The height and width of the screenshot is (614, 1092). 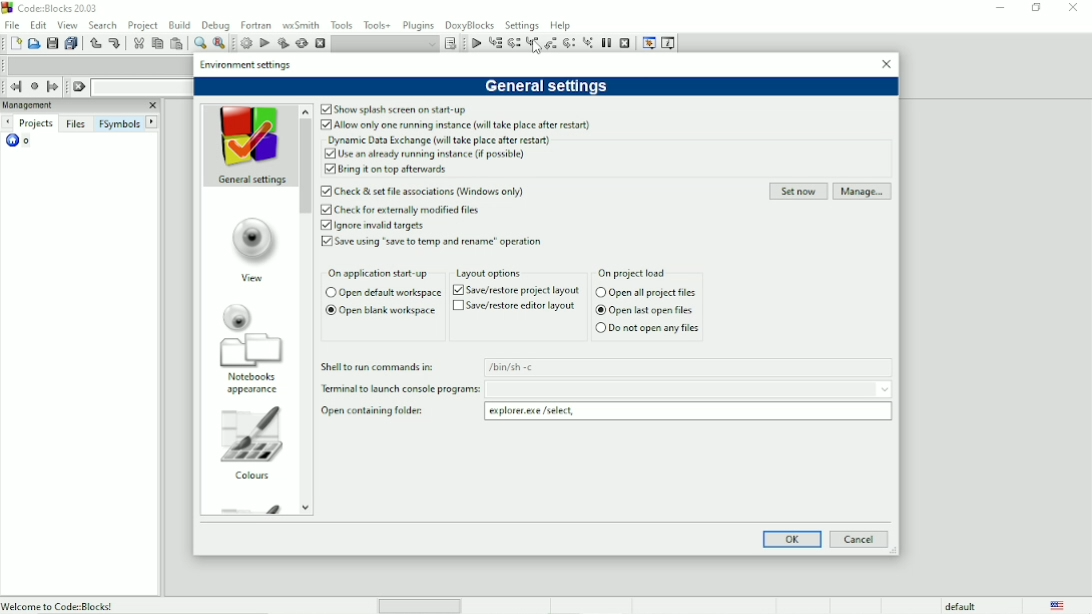 What do you see at coordinates (7, 122) in the screenshot?
I see `Prev` at bounding box center [7, 122].